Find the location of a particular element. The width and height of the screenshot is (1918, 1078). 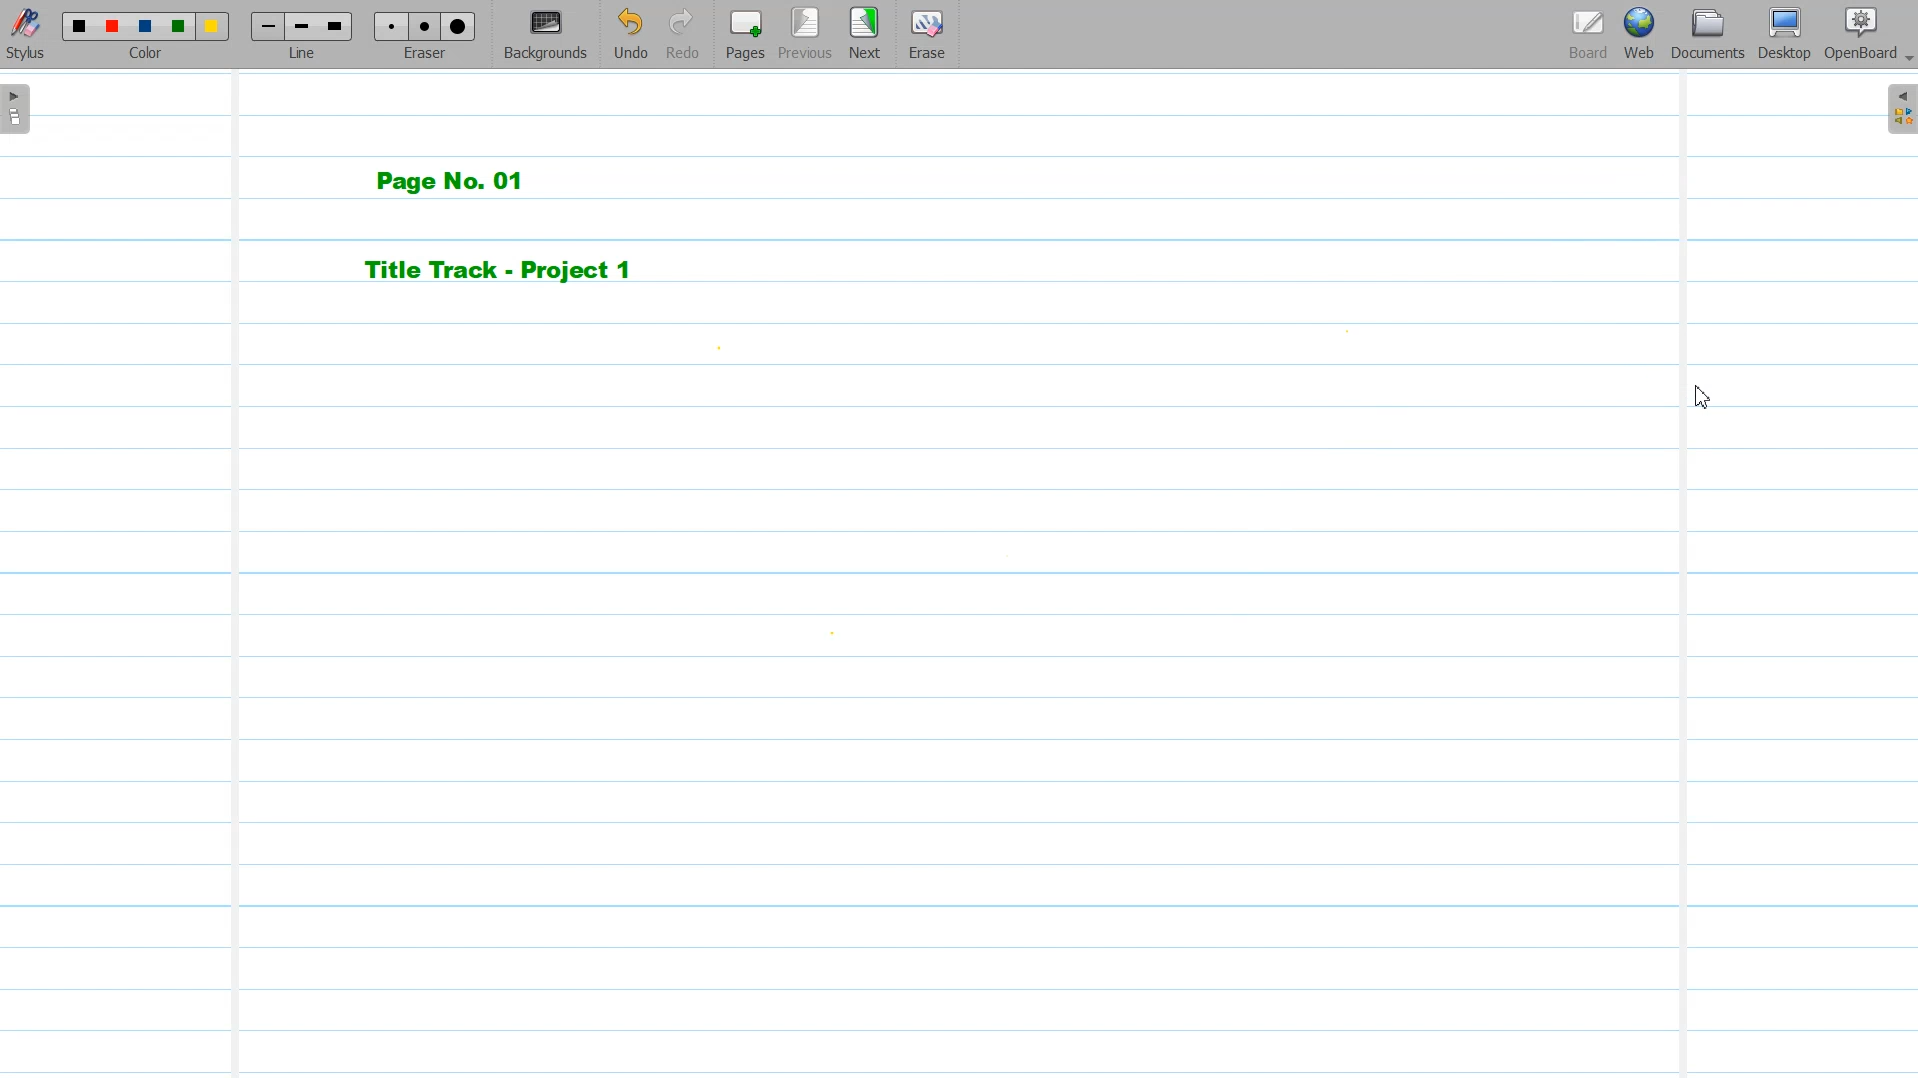

Page No. 01
Title Track - Project 1 is located at coordinates (536, 226).